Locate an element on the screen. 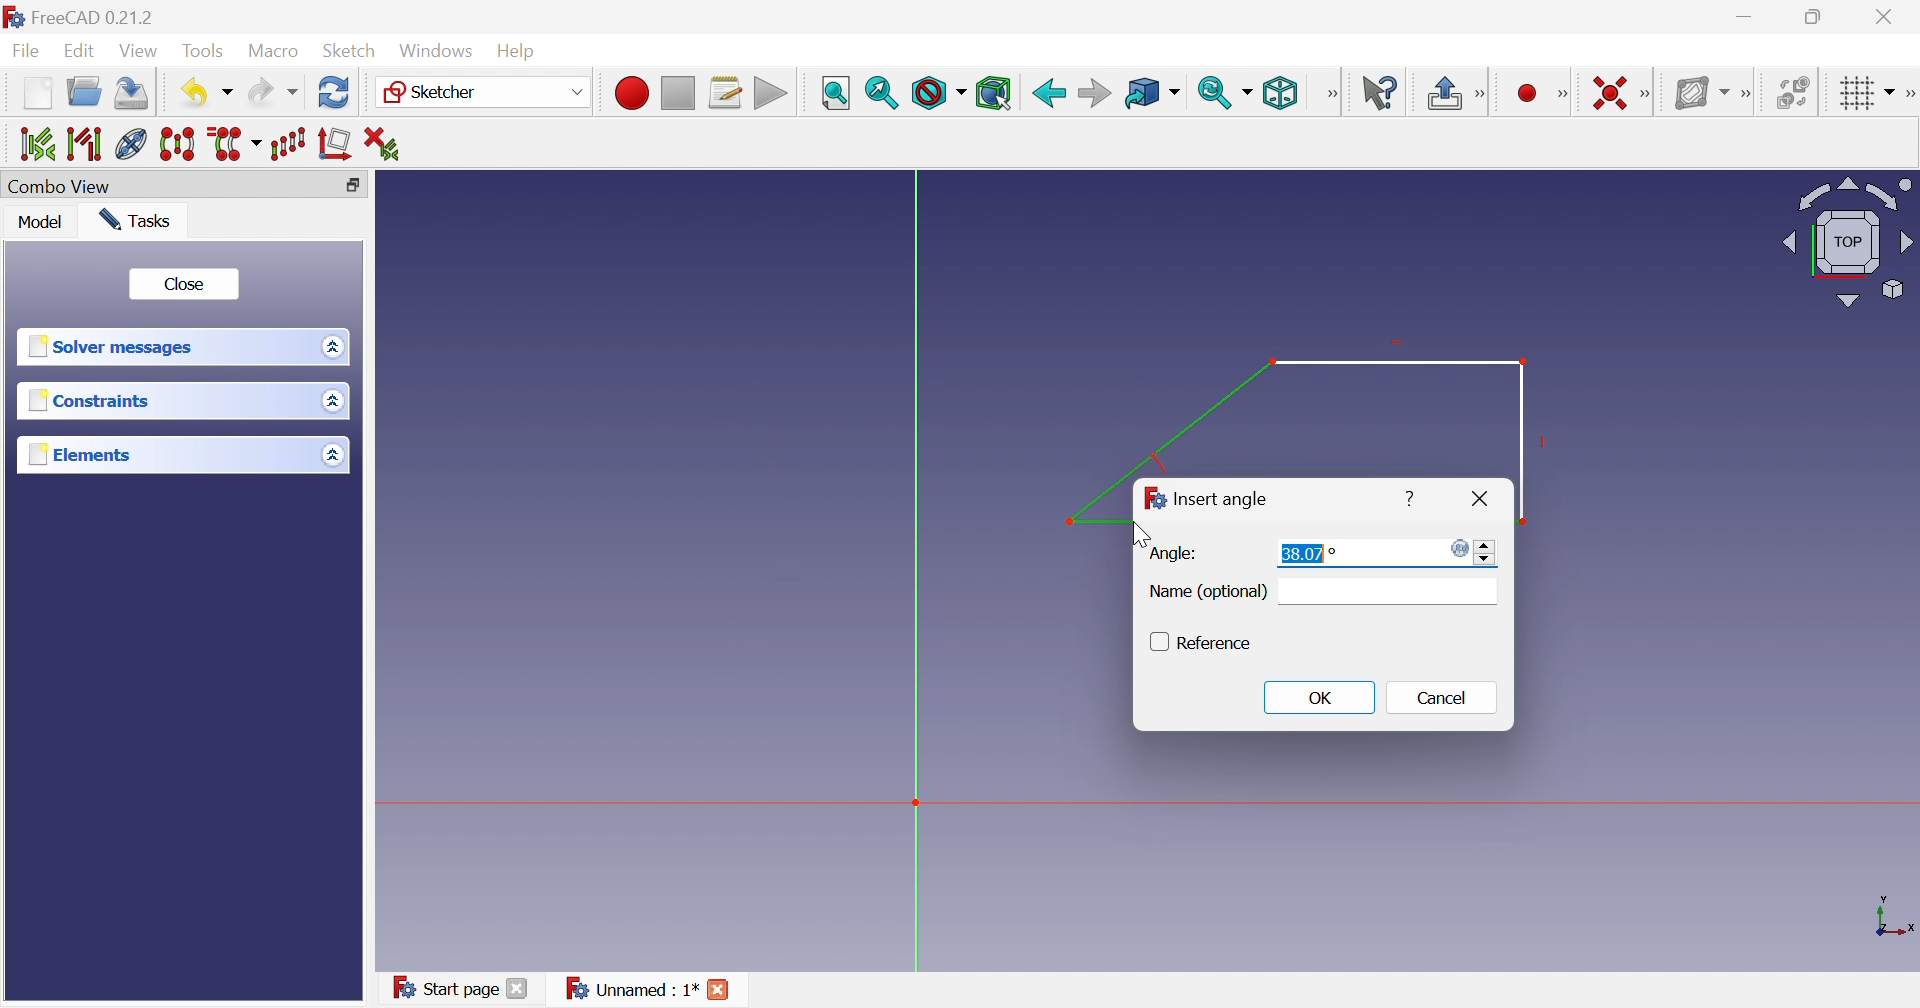 The height and width of the screenshot is (1008, 1920). Drop Down is located at coordinates (329, 346).